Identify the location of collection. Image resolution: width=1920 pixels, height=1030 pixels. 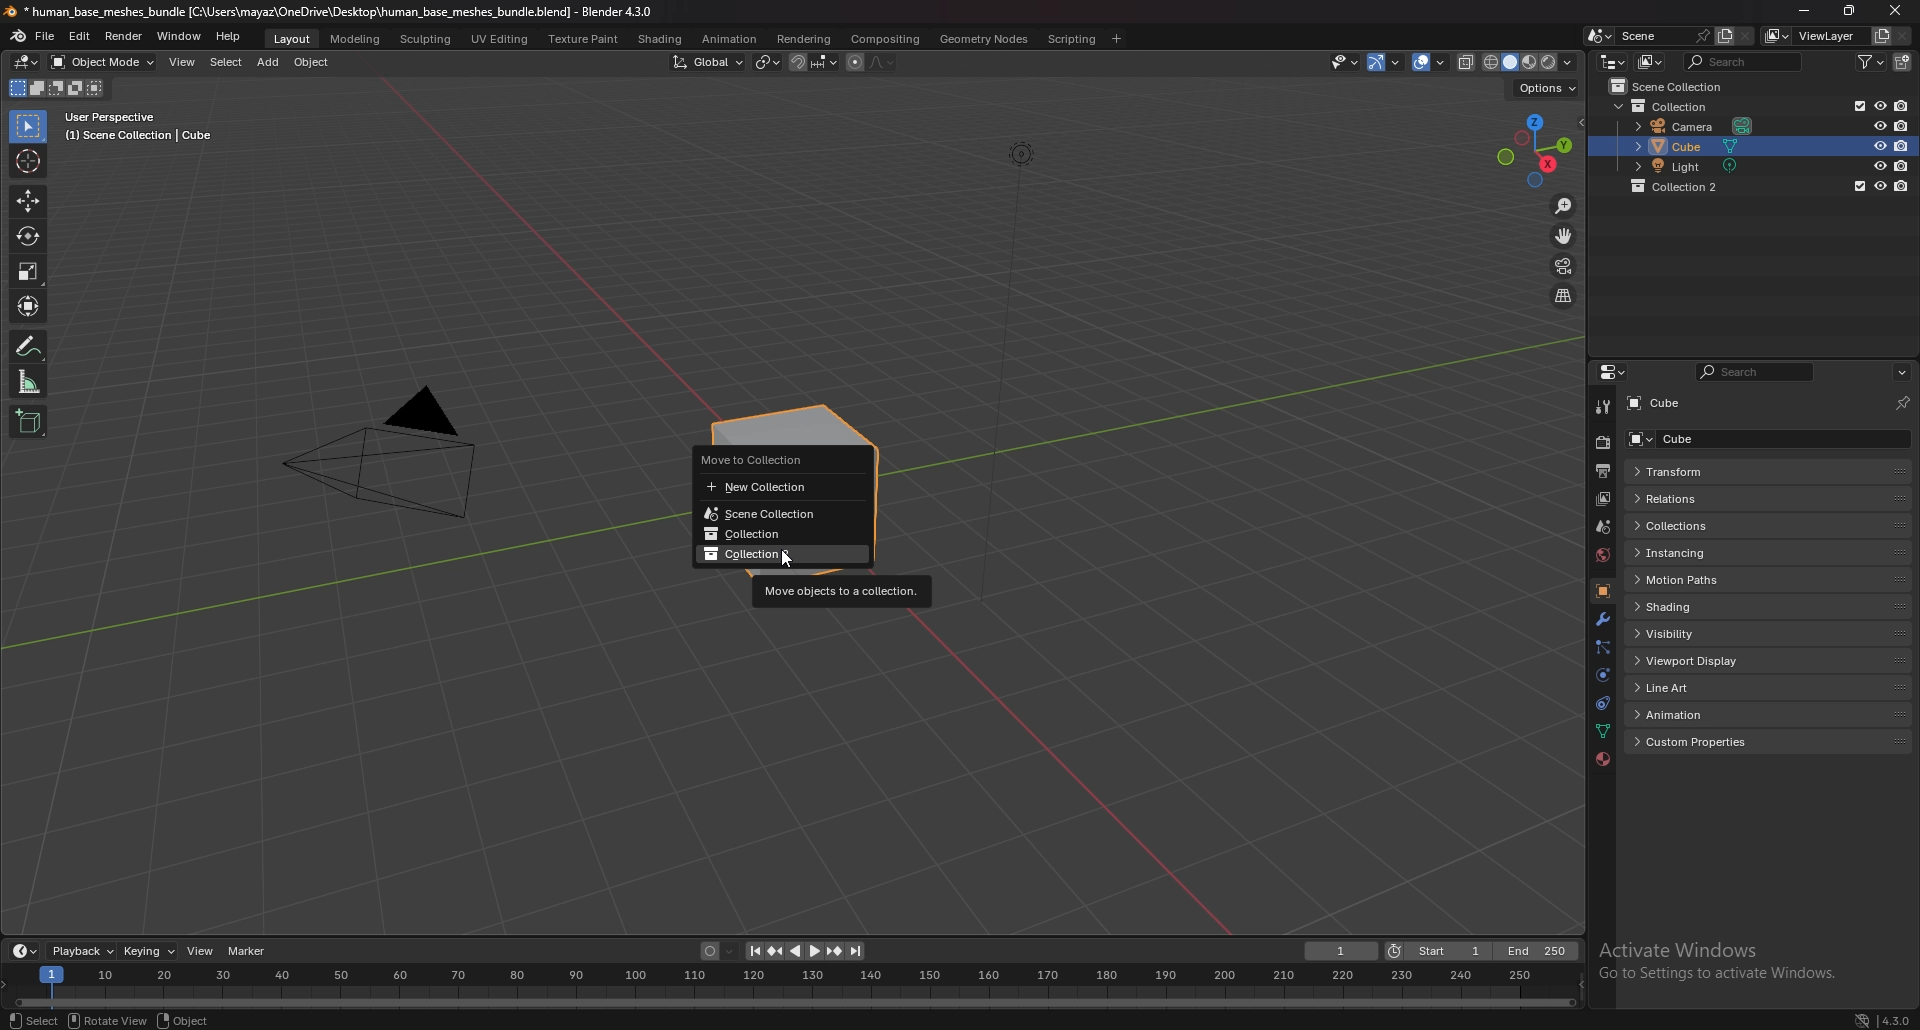
(1687, 186).